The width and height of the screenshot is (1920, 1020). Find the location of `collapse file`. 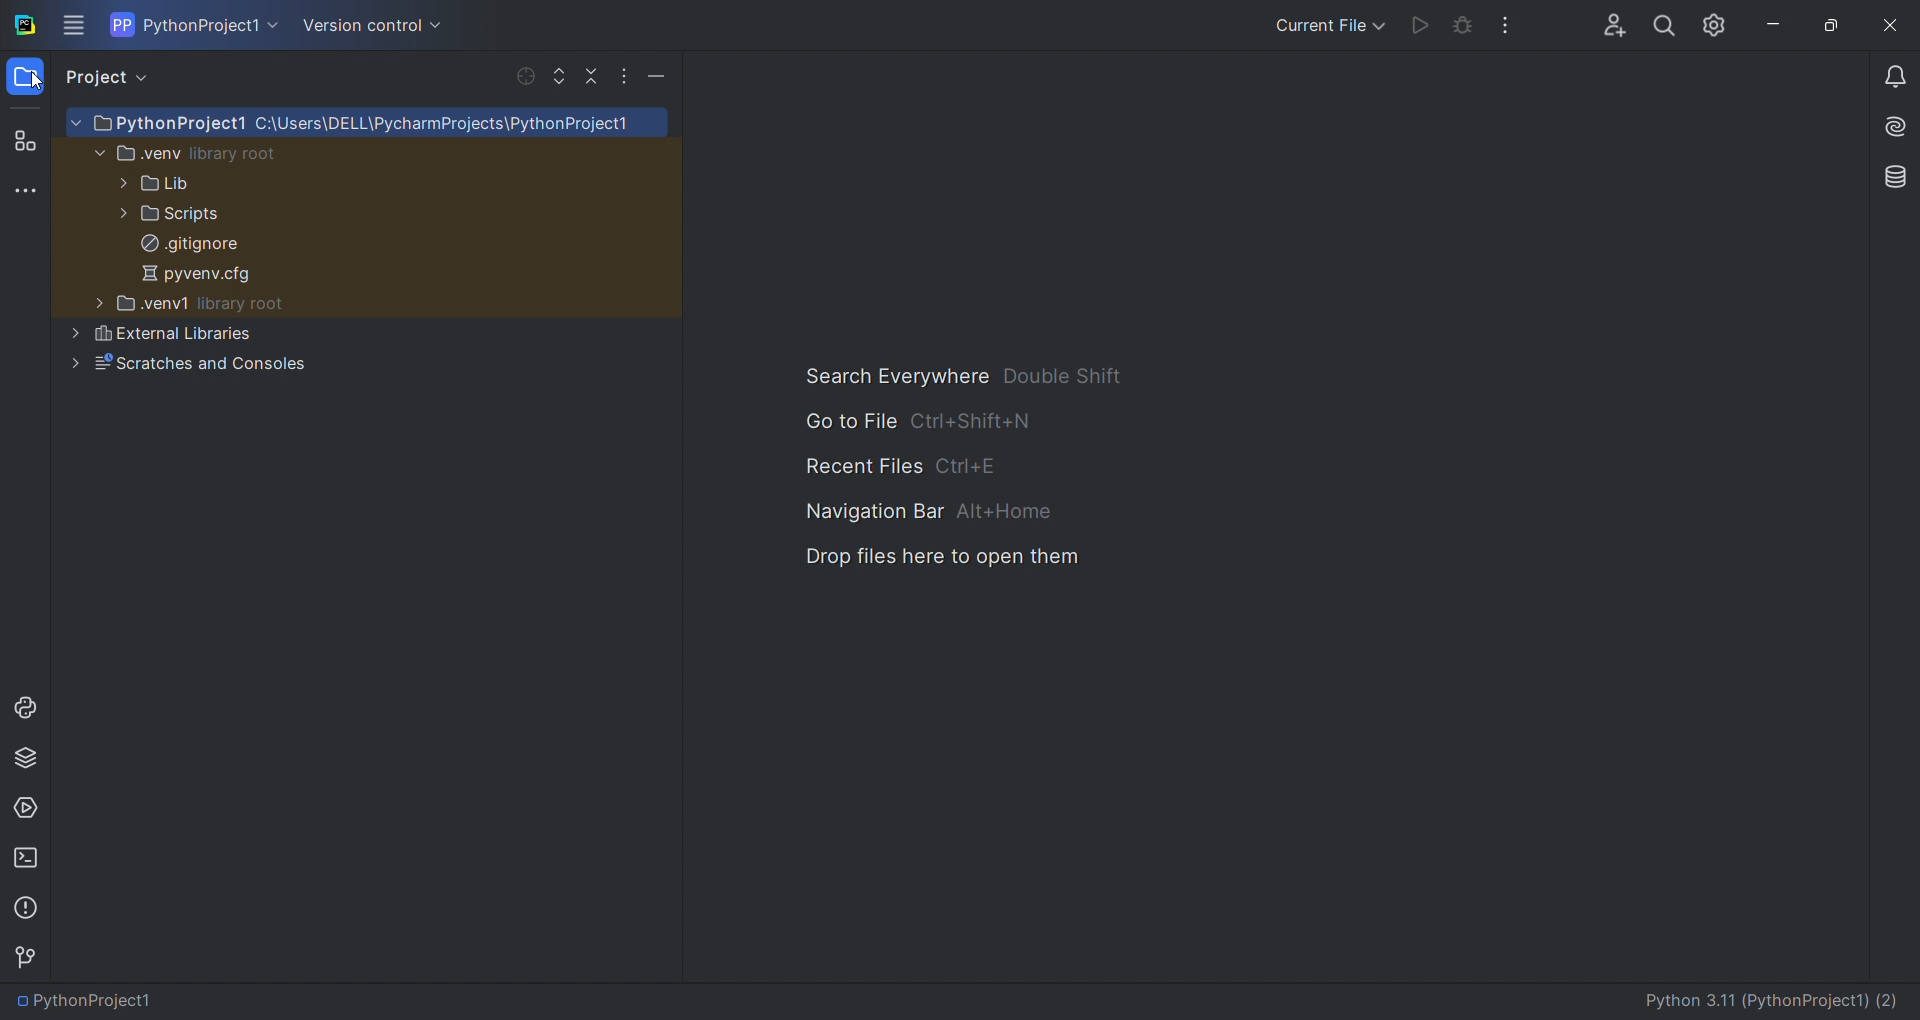

collapse file is located at coordinates (593, 76).